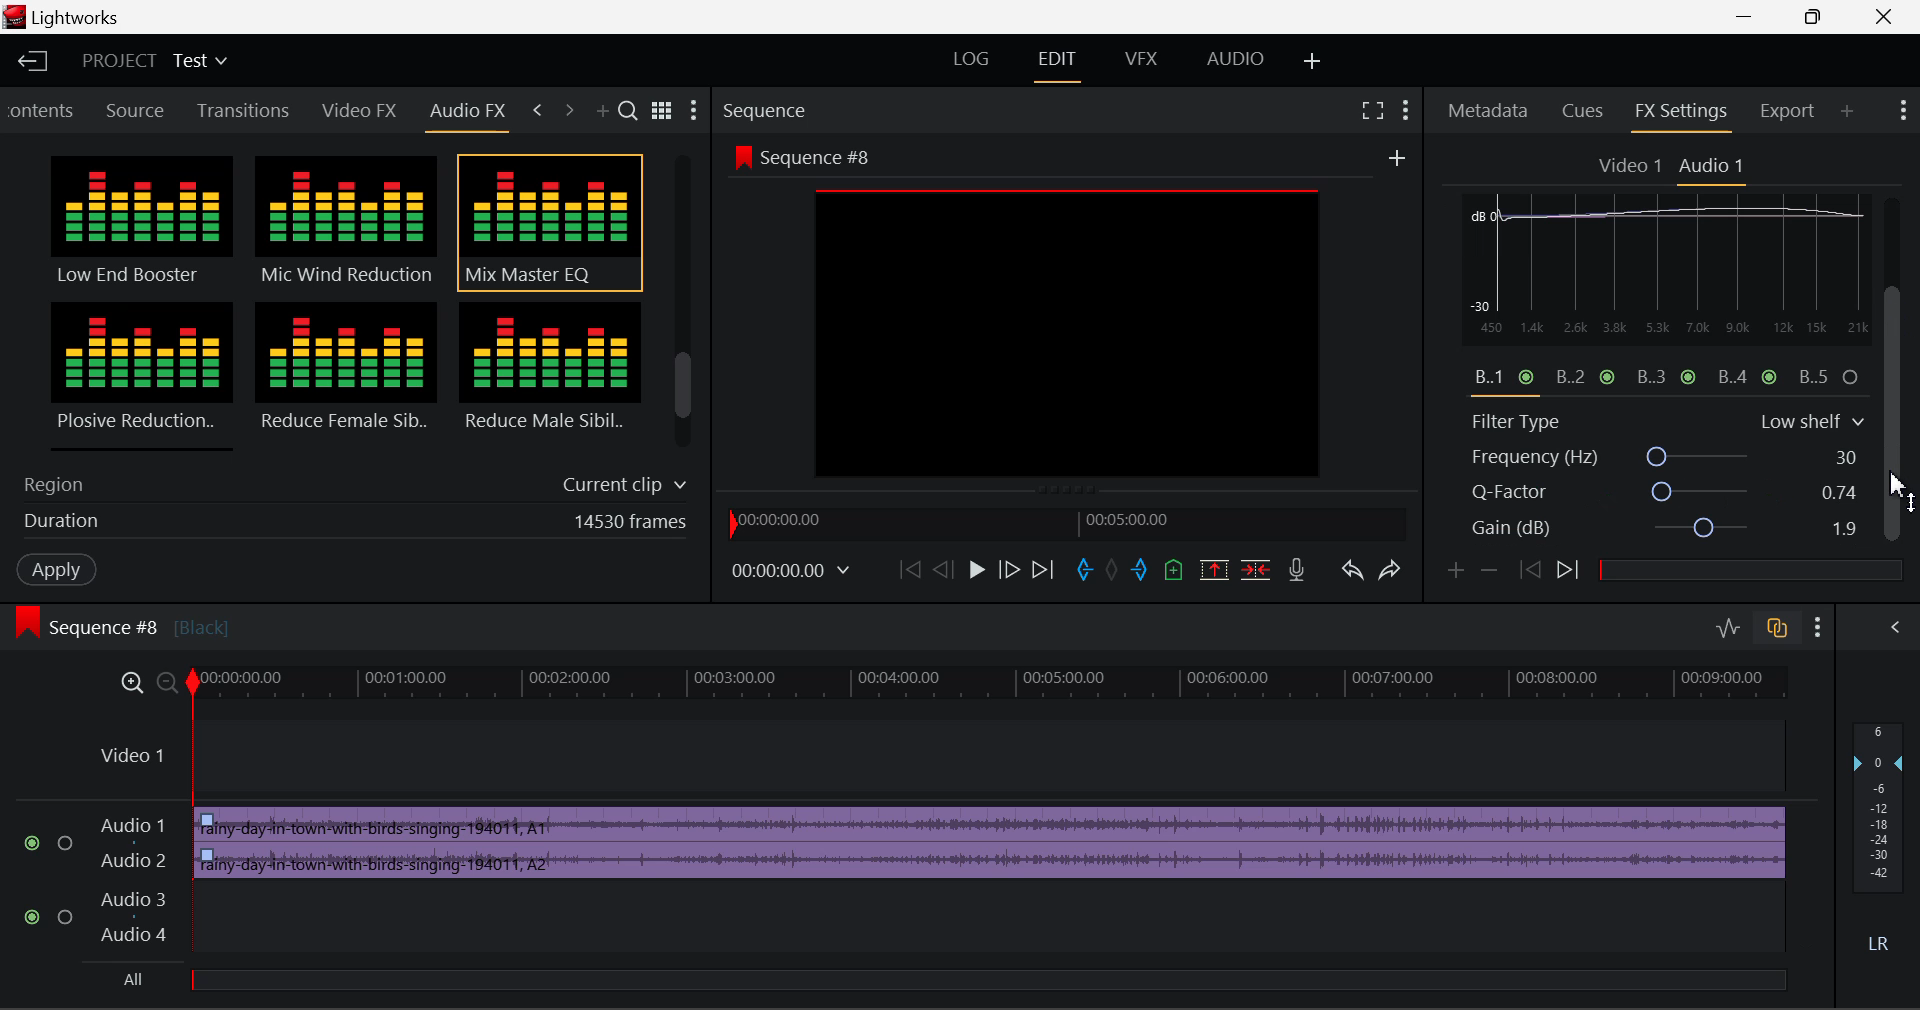  What do you see at coordinates (538, 107) in the screenshot?
I see `Previous Tab` at bounding box center [538, 107].